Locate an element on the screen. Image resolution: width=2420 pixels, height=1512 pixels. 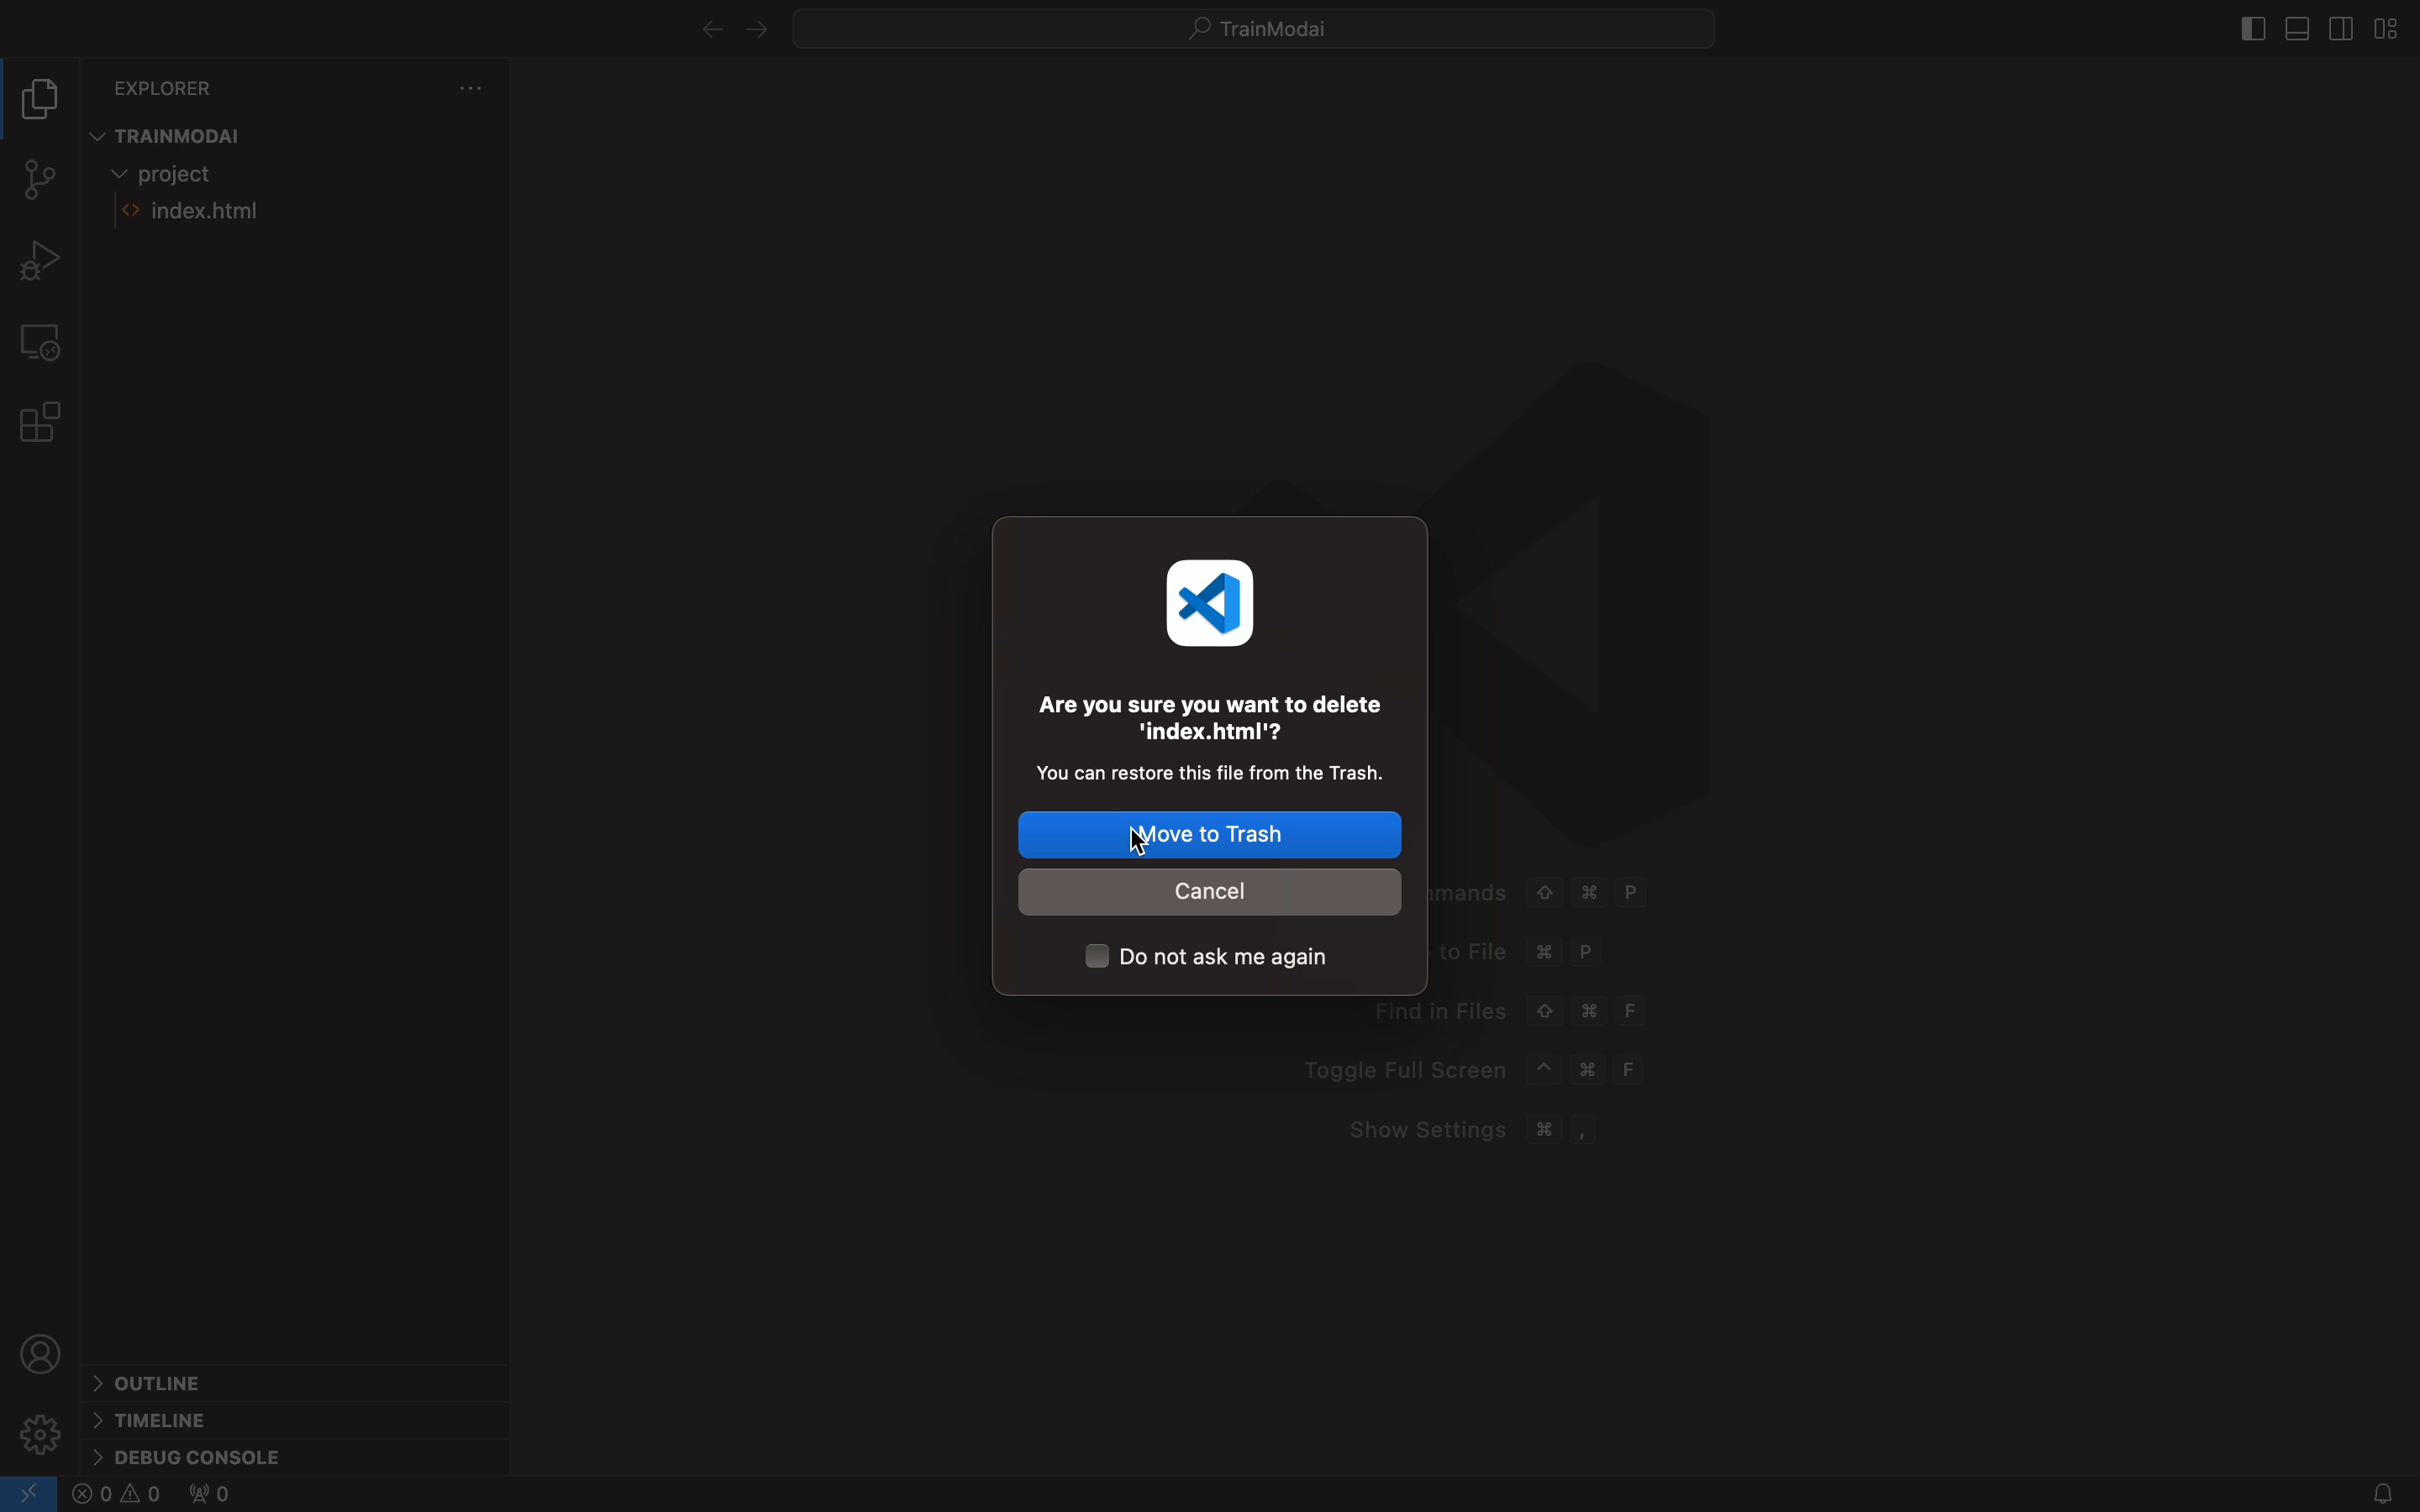
cursor is located at coordinates (1144, 847).